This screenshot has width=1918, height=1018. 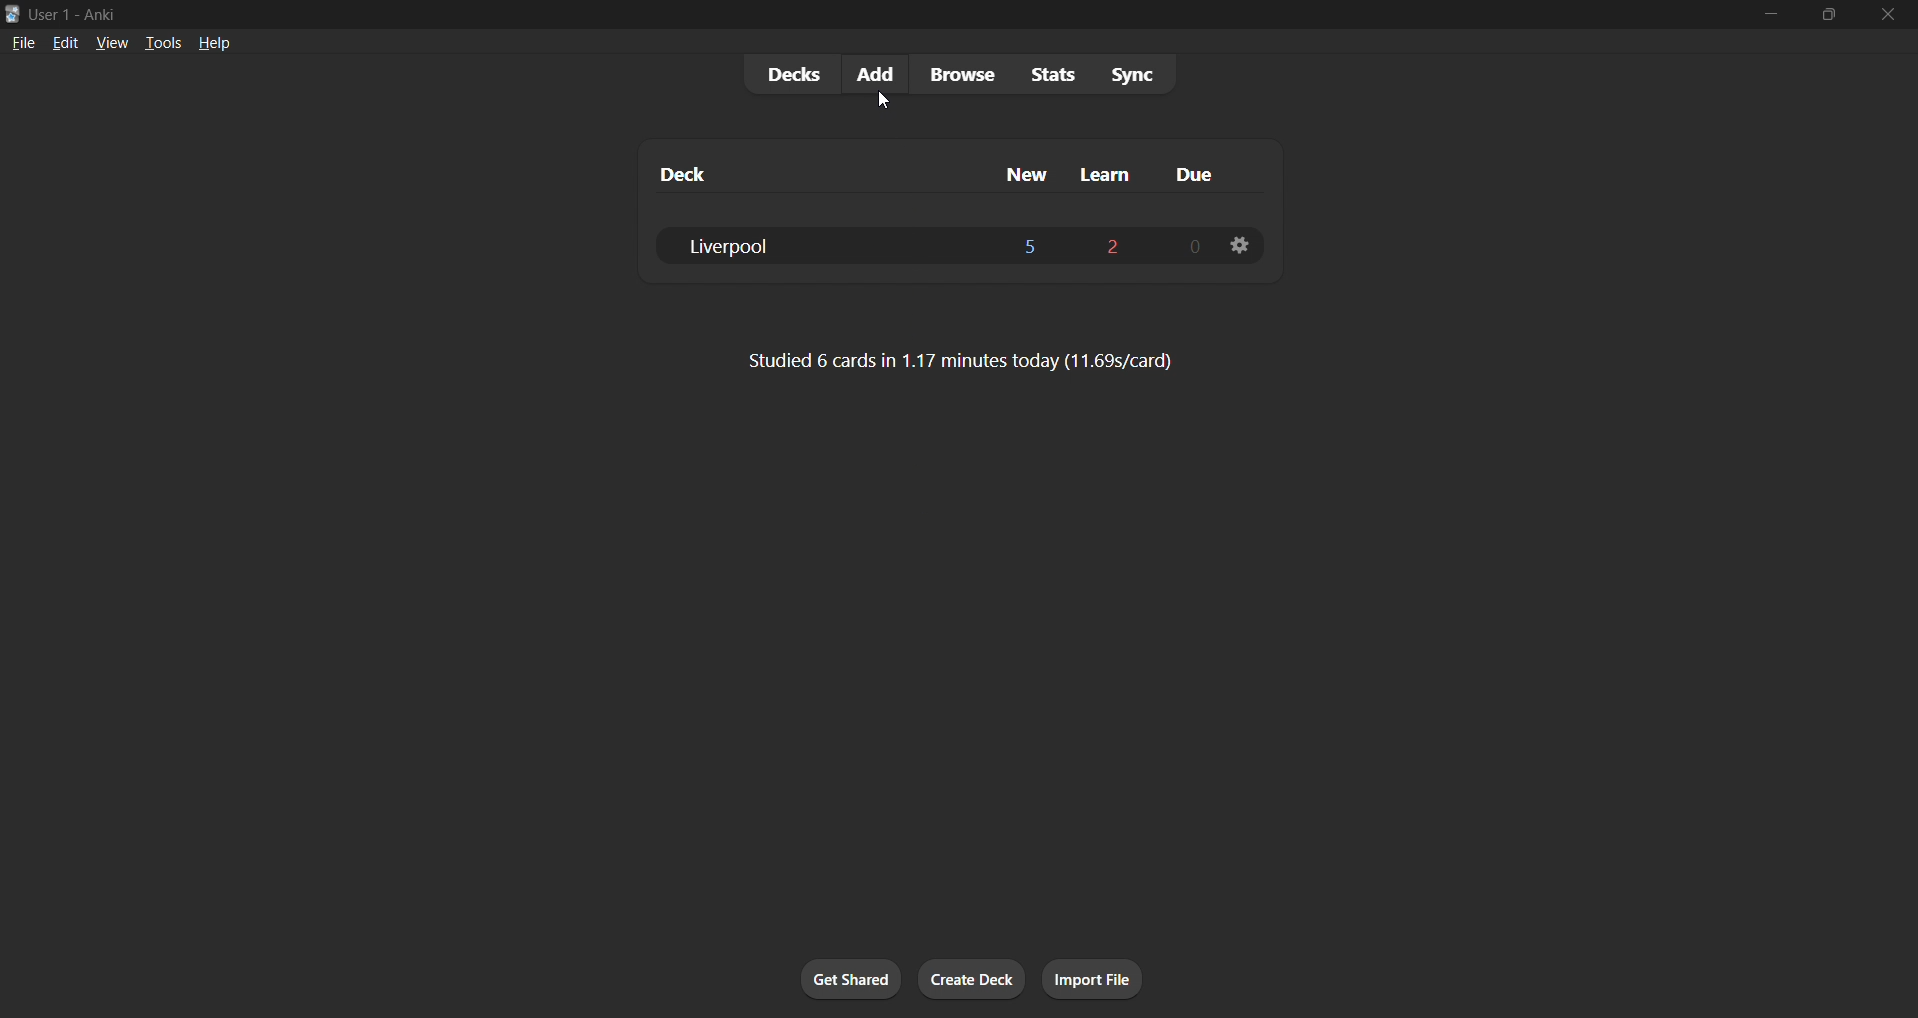 I want to click on deck settings, so click(x=1250, y=248).